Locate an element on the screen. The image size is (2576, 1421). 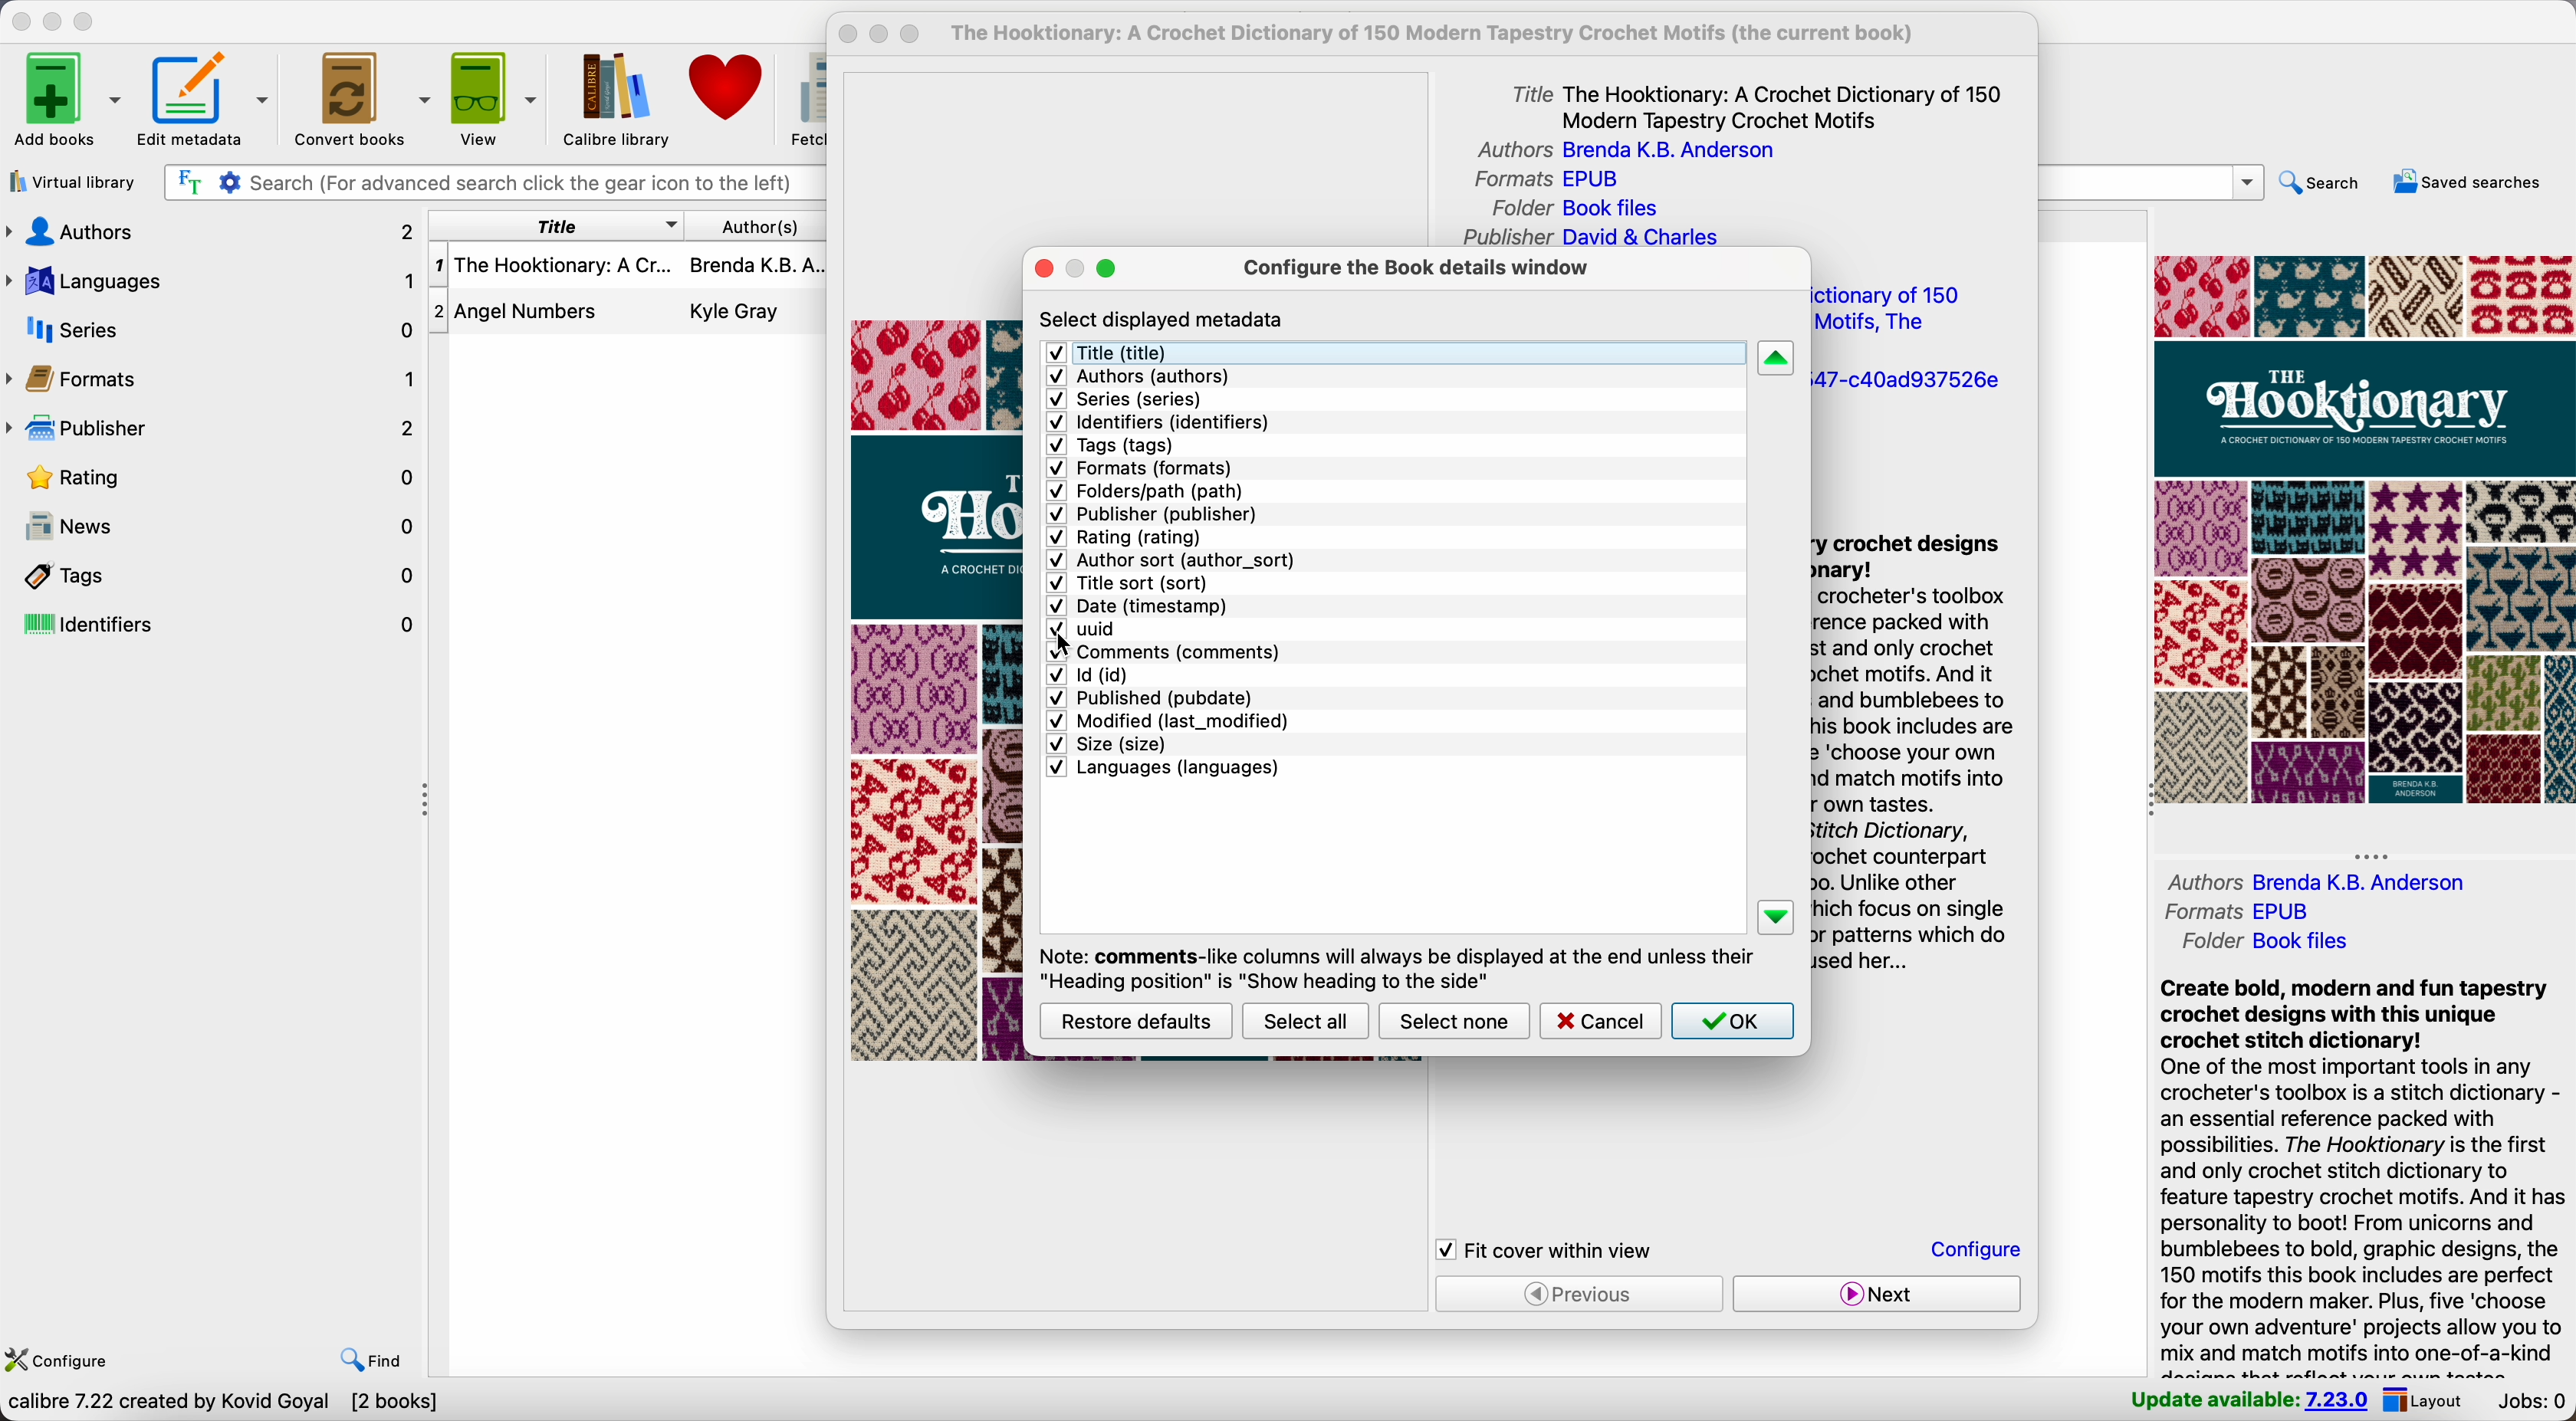
maximize is located at coordinates (910, 36).